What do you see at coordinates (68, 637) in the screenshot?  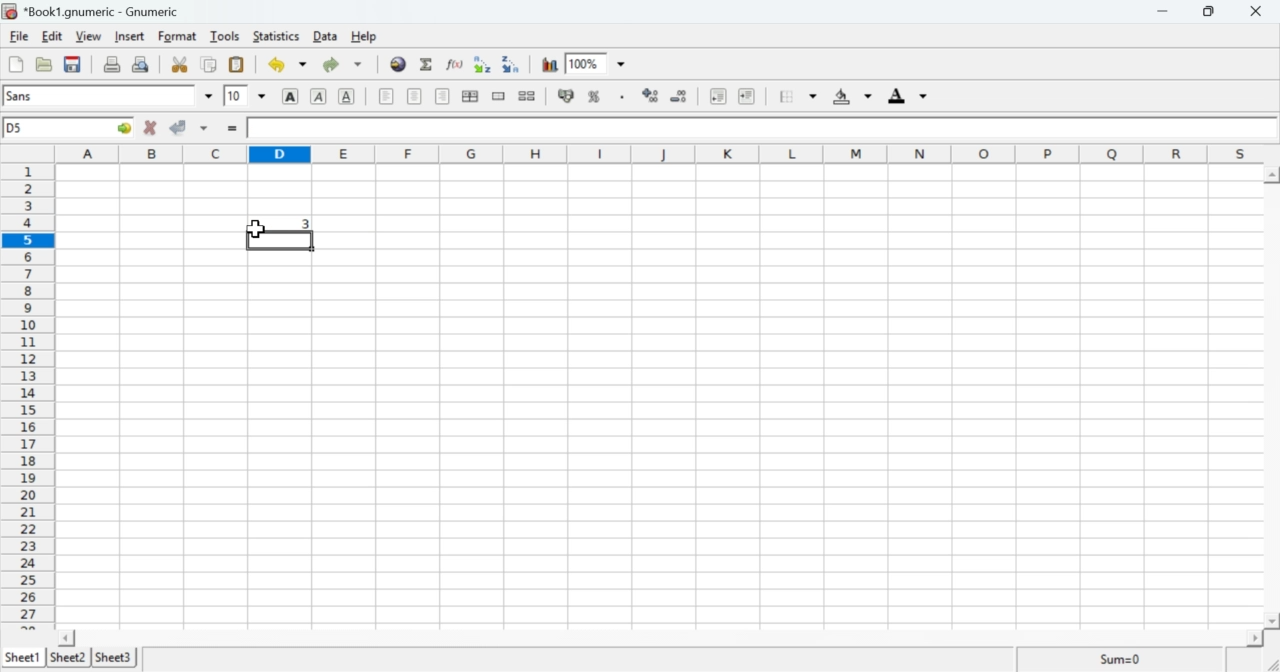 I see `scroll left` at bounding box center [68, 637].